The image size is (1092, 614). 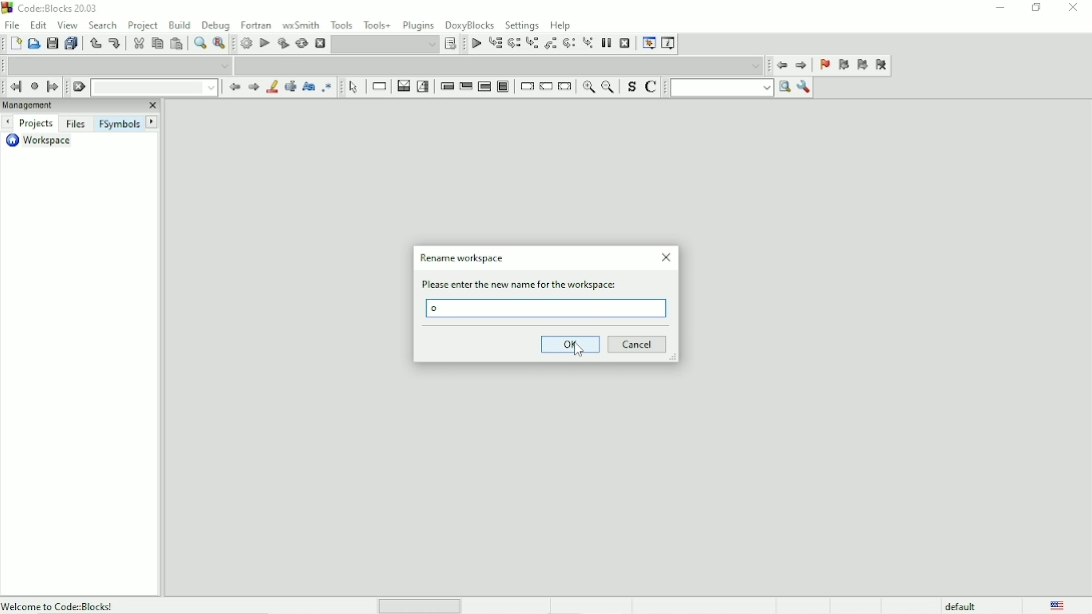 What do you see at coordinates (843, 67) in the screenshot?
I see `Previous bookmark` at bounding box center [843, 67].